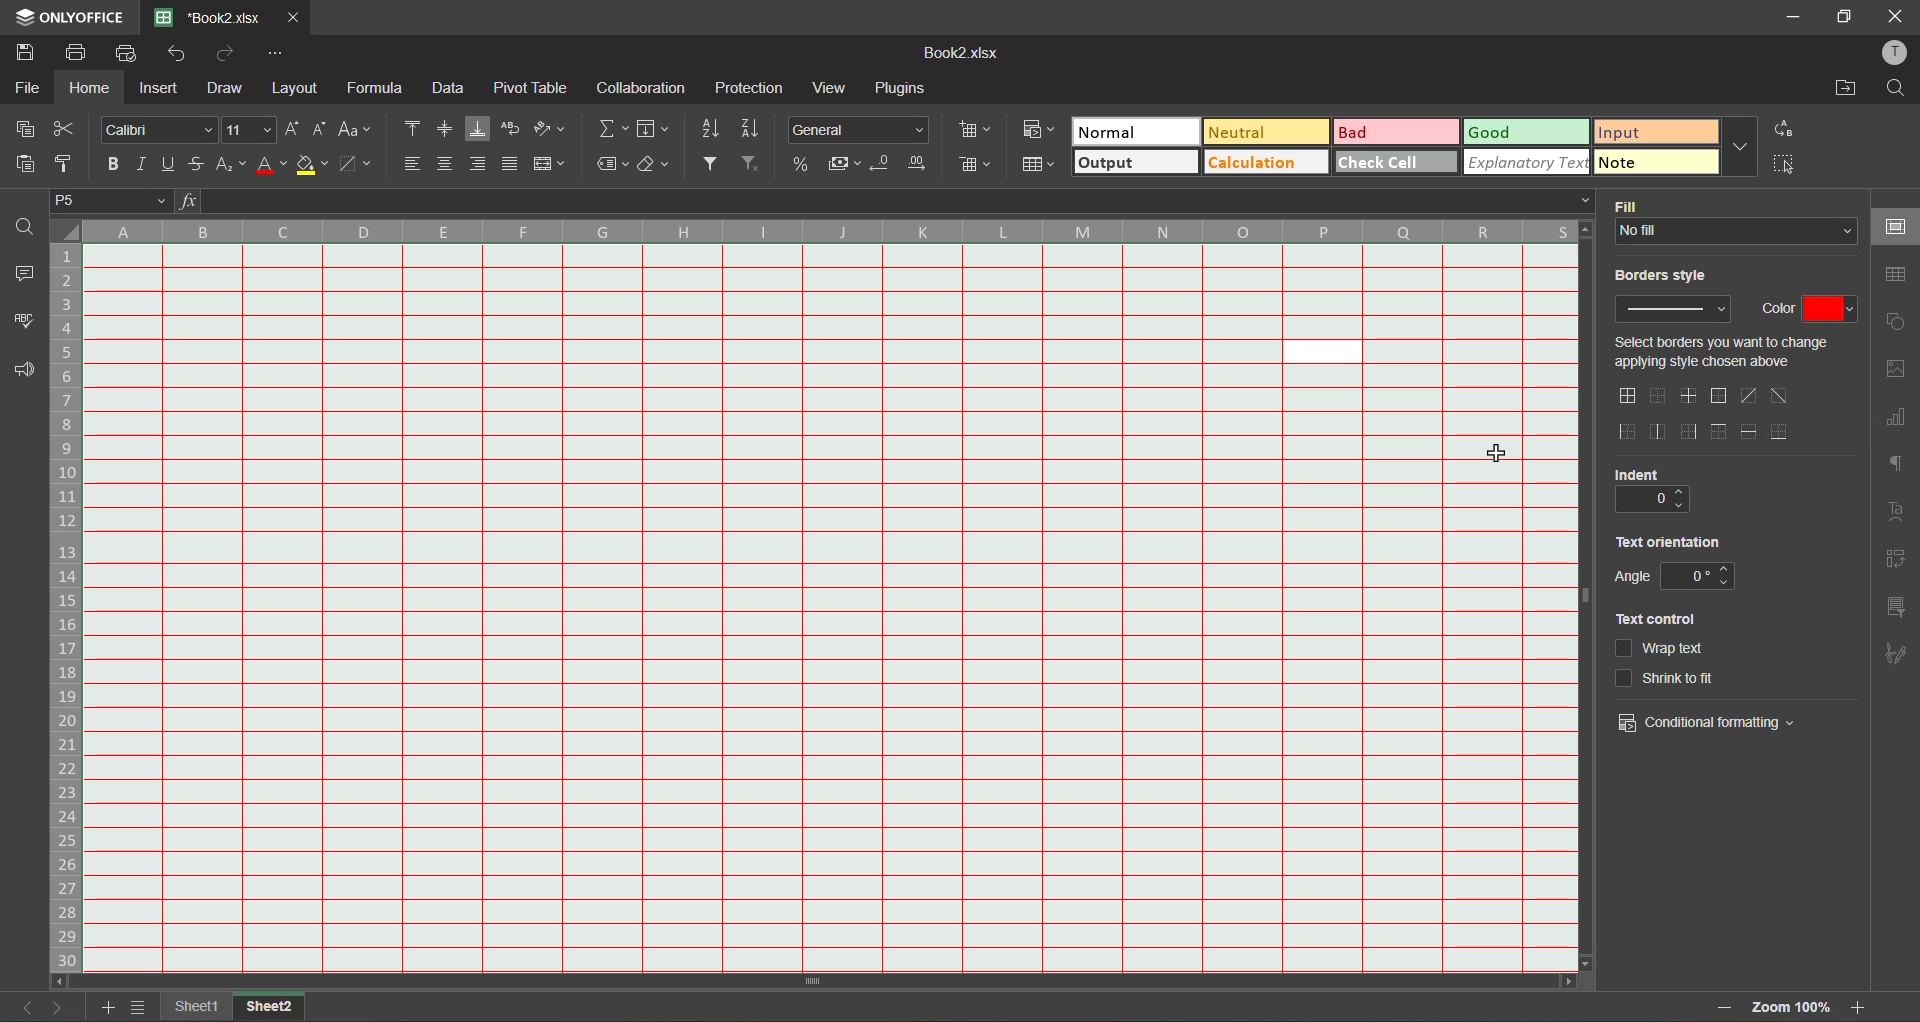  I want to click on borders, so click(361, 166).